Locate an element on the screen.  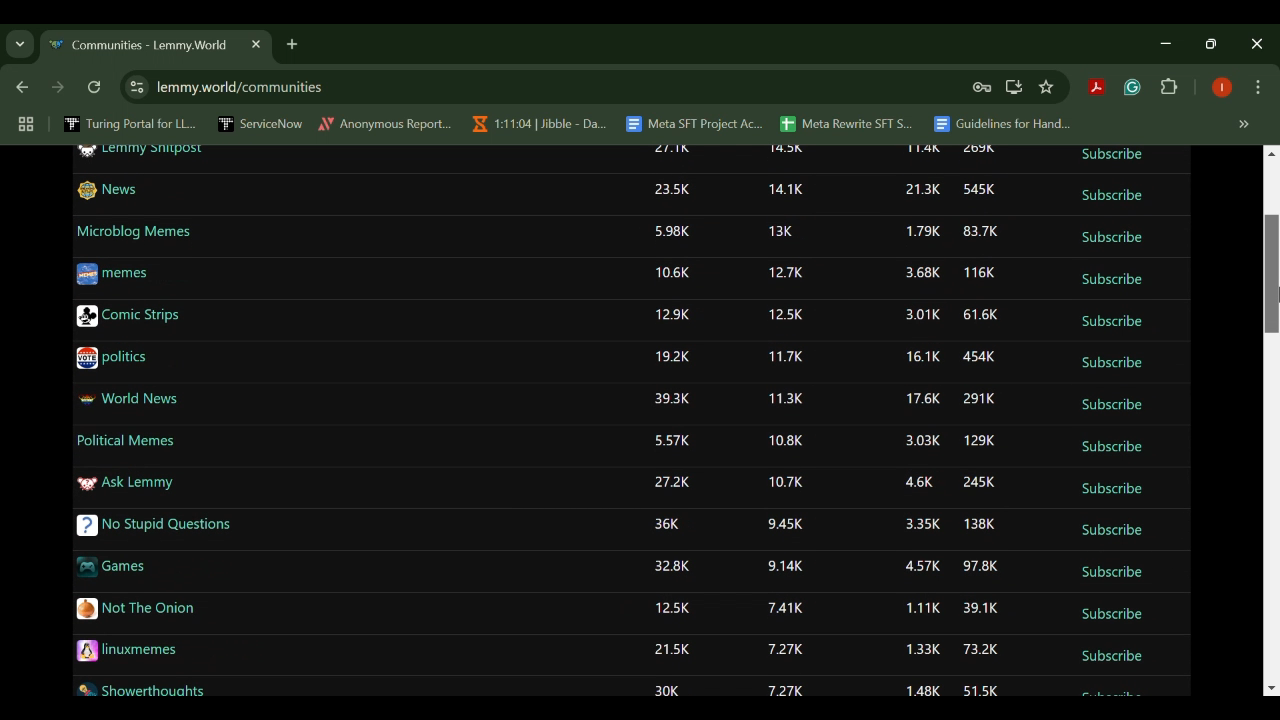
Next Webpage is located at coordinates (58, 90).